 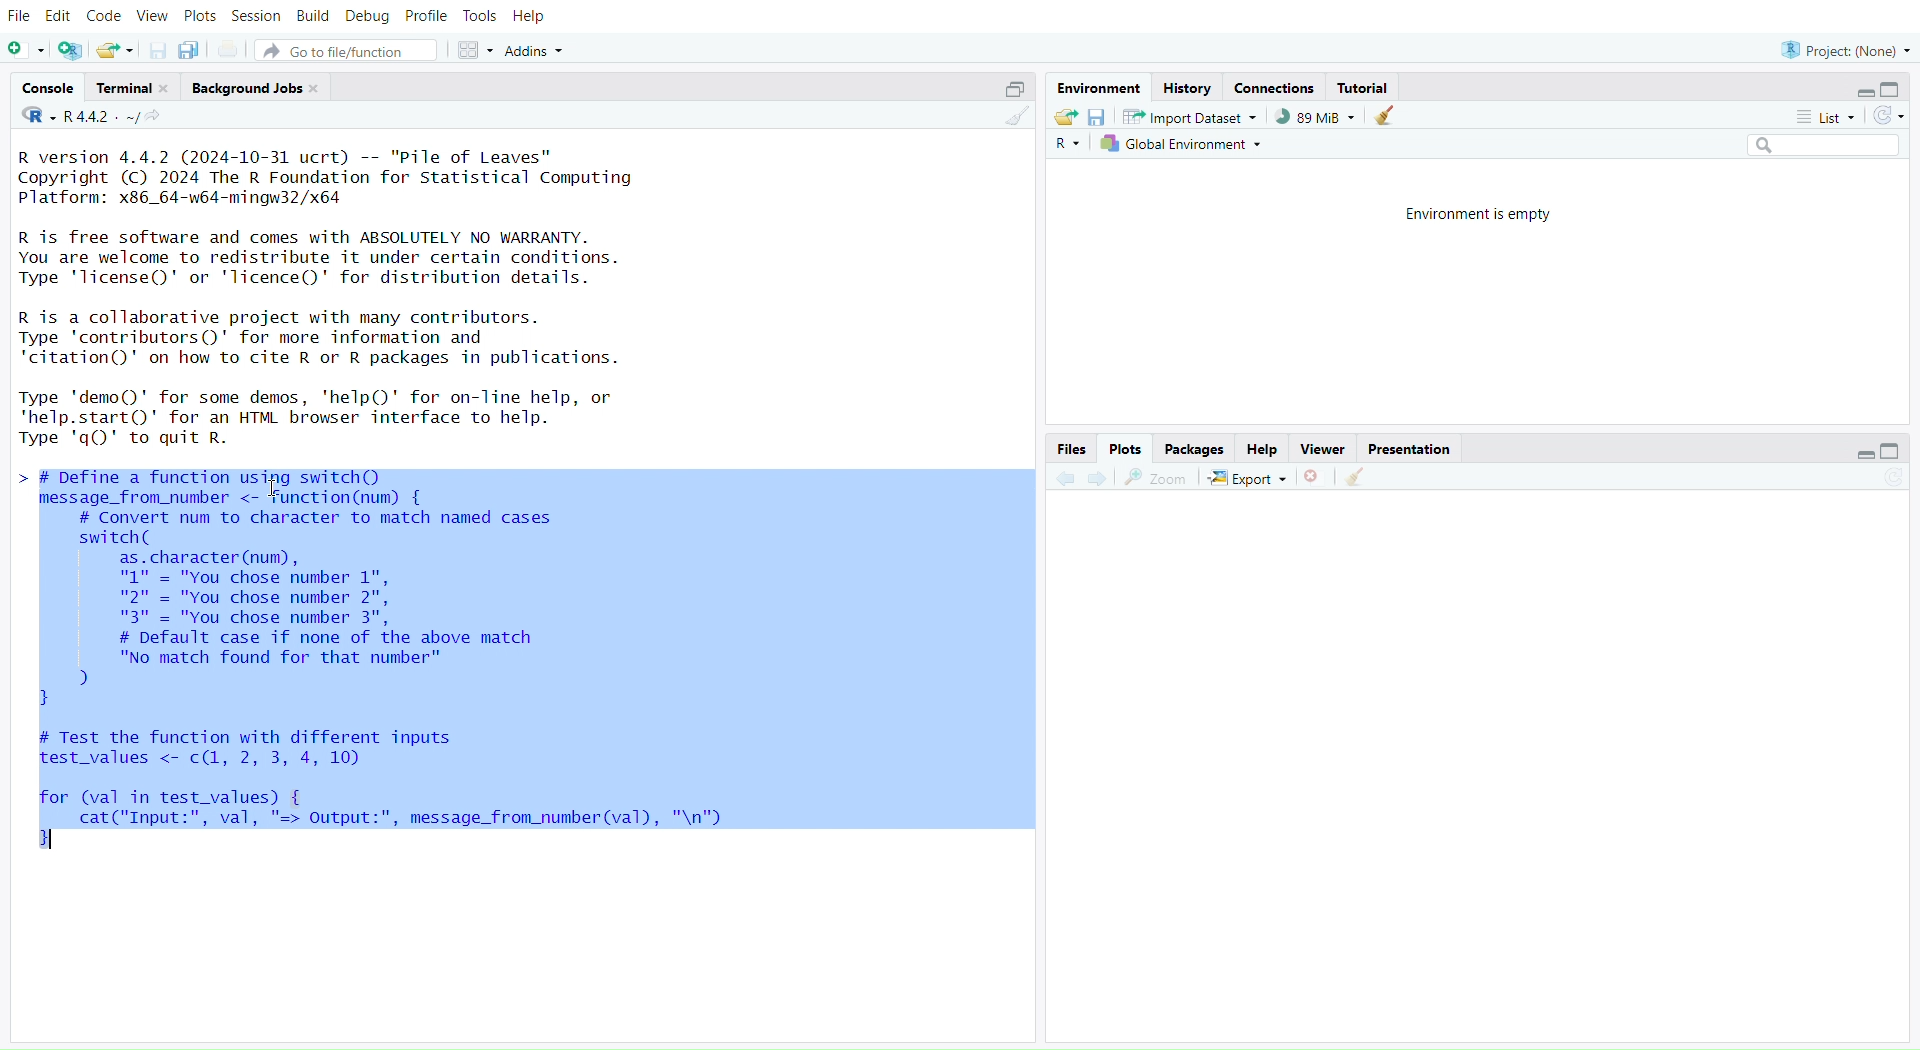 I want to click on Print the current file, so click(x=230, y=48).